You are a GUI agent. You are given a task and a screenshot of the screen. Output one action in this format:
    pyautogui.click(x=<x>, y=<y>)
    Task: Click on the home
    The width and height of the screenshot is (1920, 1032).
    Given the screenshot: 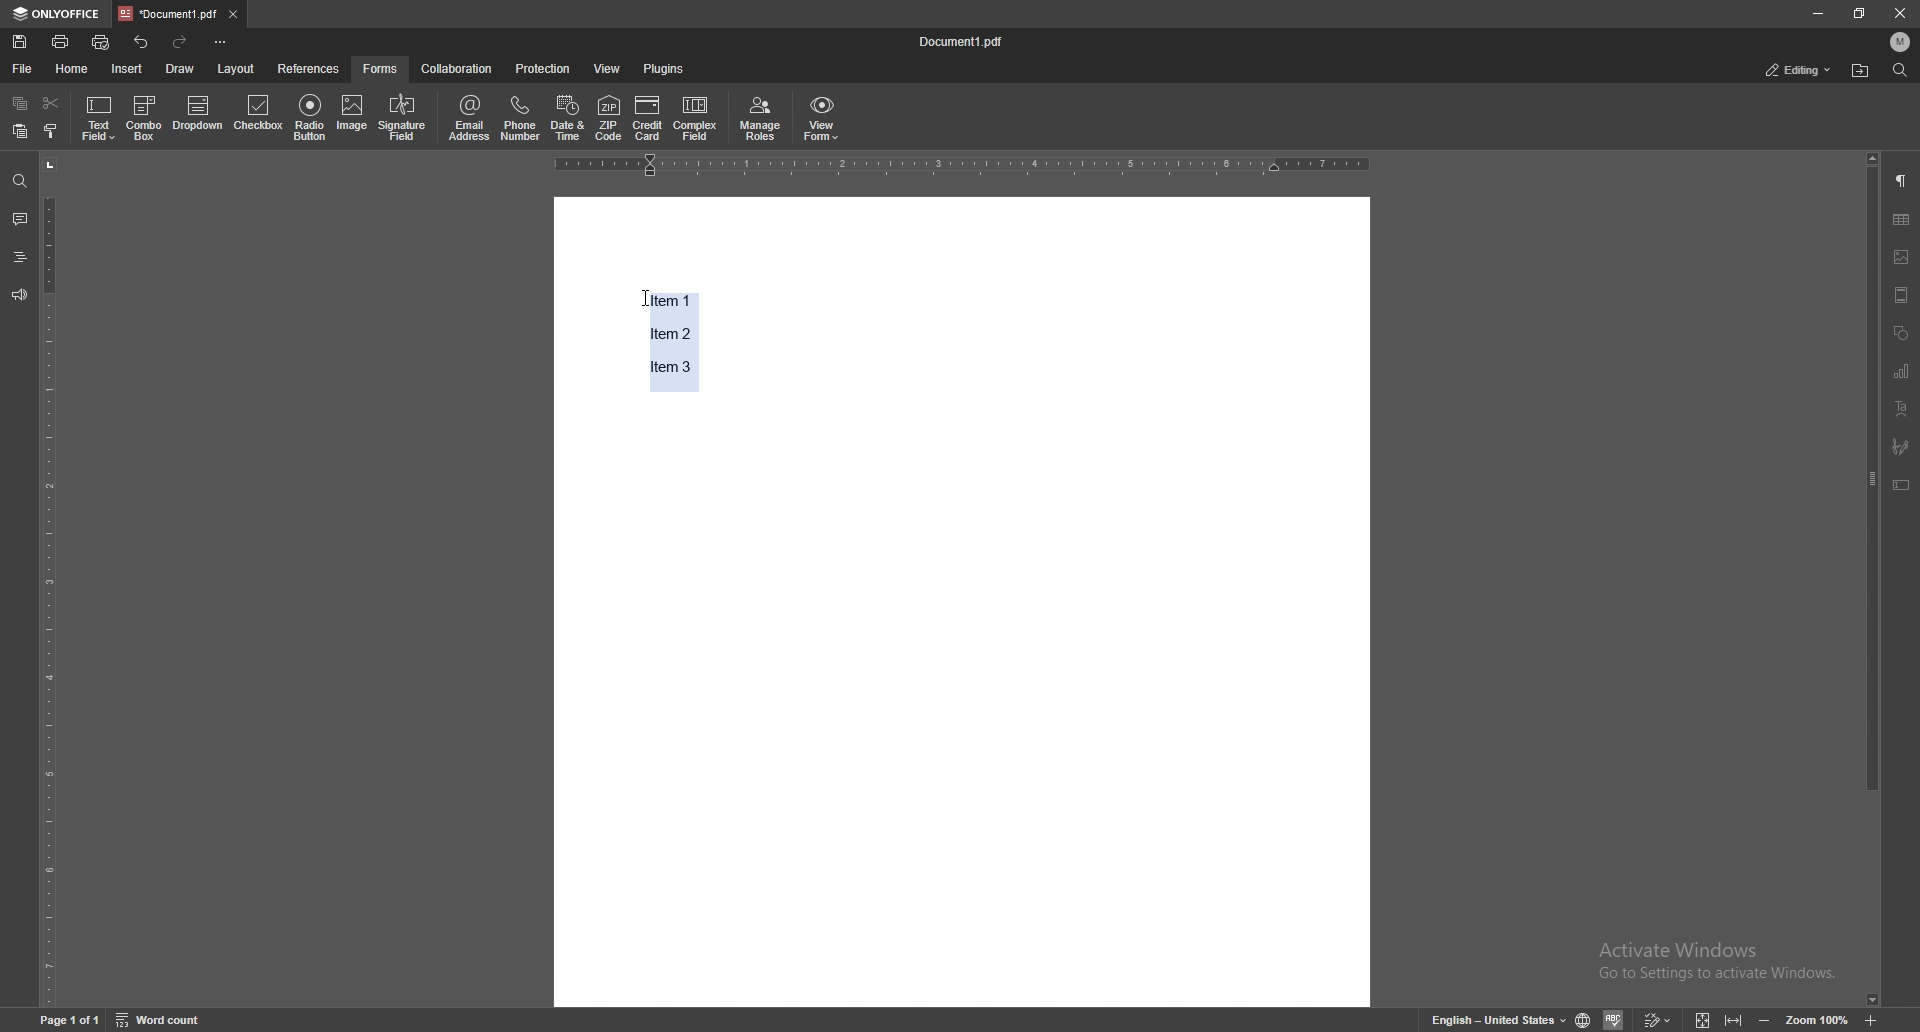 What is the action you would take?
    pyautogui.click(x=76, y=68)
    